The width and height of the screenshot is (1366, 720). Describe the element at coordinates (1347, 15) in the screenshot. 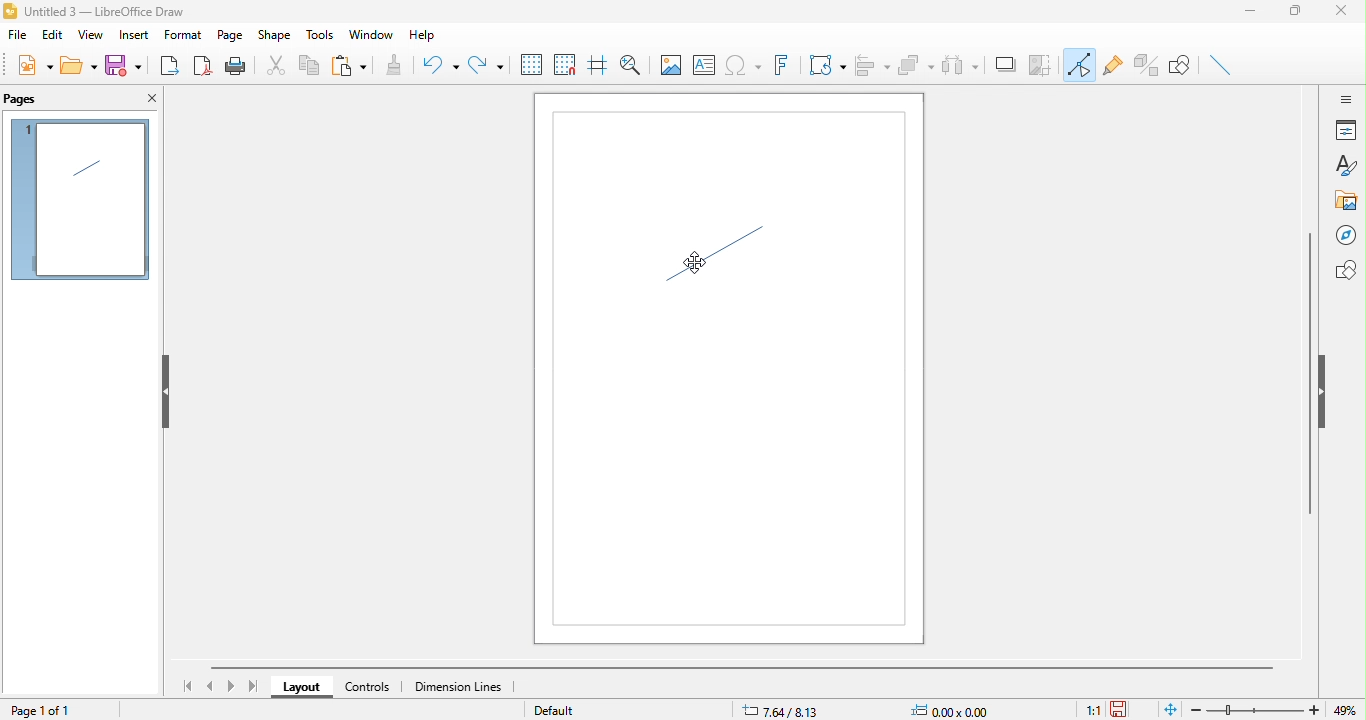

I see `close` at that location.